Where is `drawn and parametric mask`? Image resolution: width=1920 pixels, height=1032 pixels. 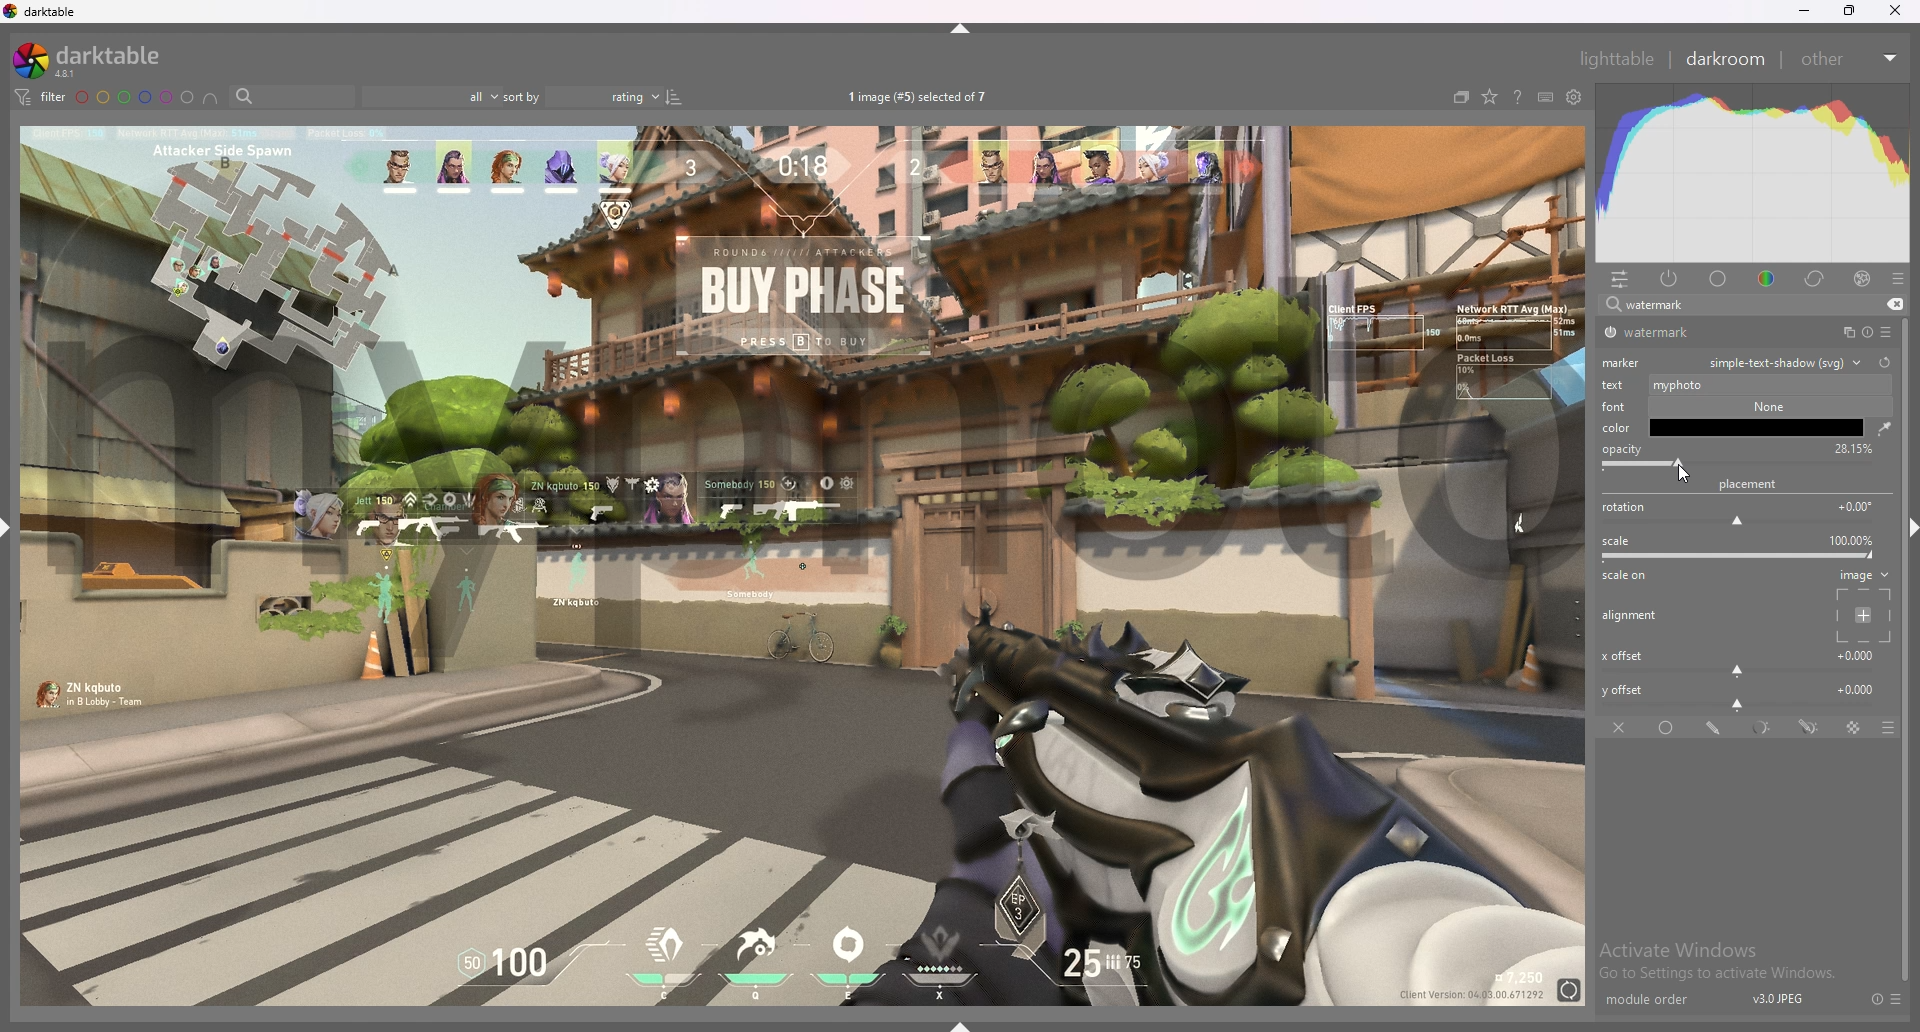 drawn and parametric mask is located at coordinates (1809, 726).